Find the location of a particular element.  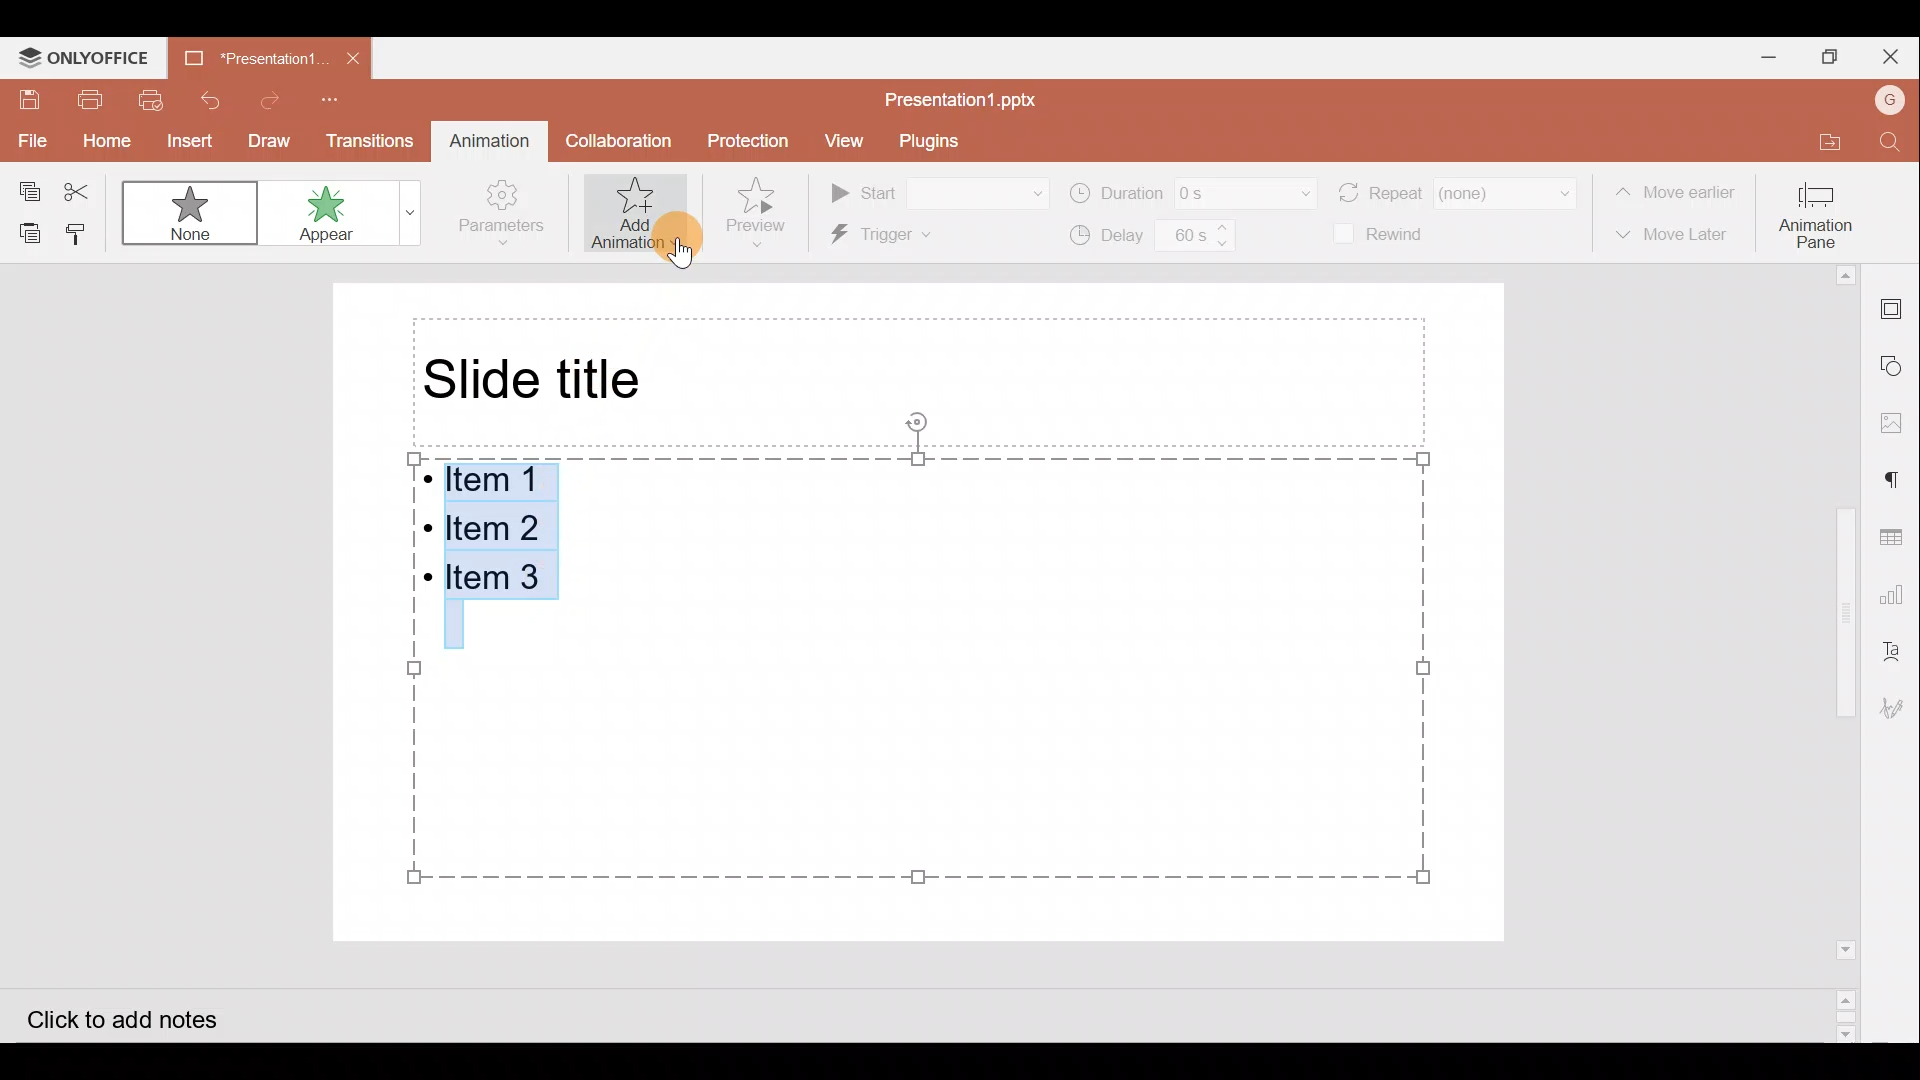

Signature settings is located at coordinates (1900, 714).